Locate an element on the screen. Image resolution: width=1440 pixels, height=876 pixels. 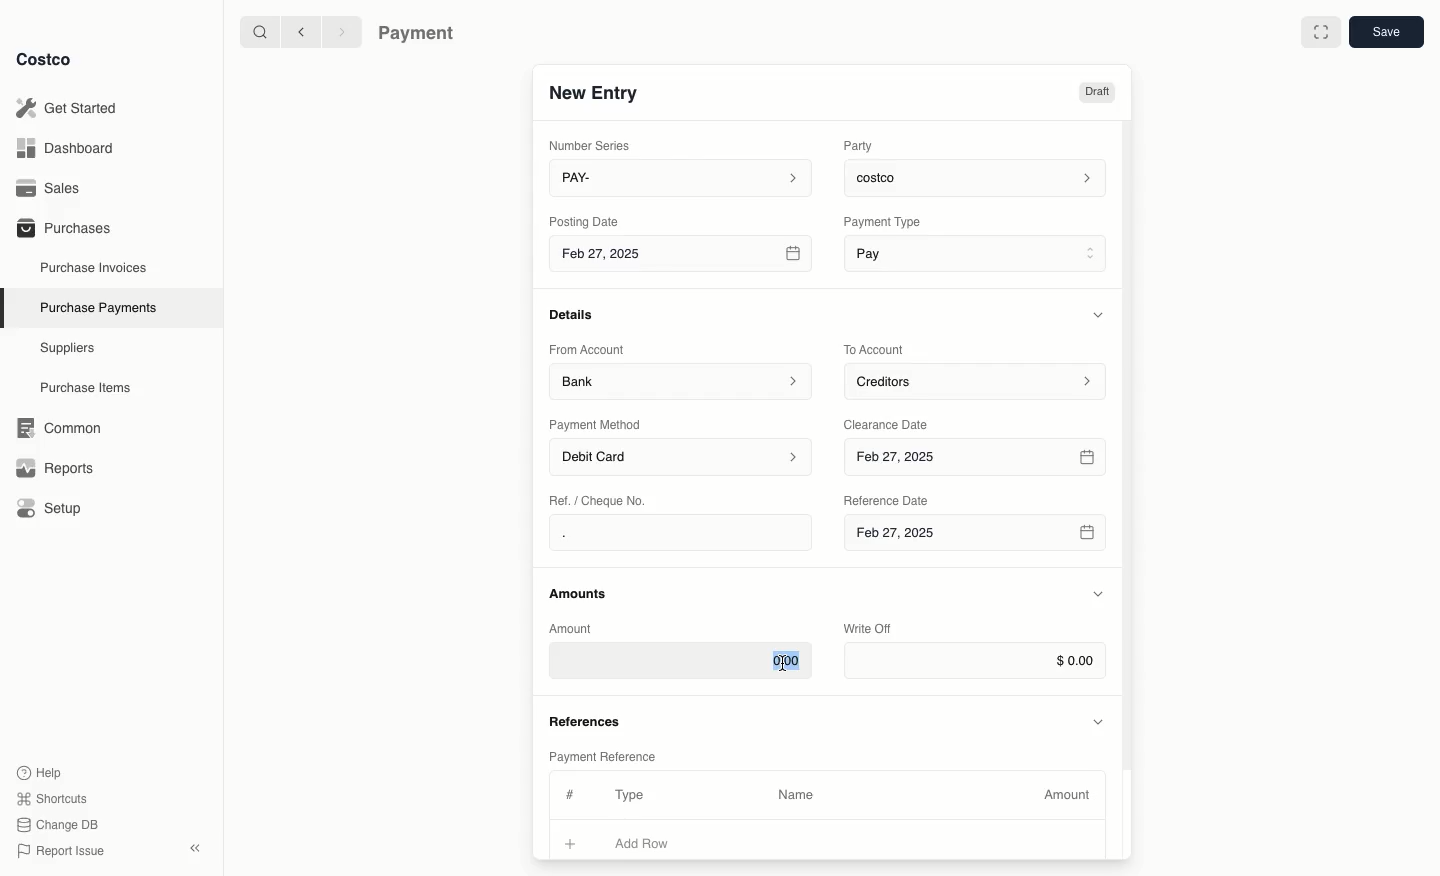
‘Common is located at coordinates (63, 425).